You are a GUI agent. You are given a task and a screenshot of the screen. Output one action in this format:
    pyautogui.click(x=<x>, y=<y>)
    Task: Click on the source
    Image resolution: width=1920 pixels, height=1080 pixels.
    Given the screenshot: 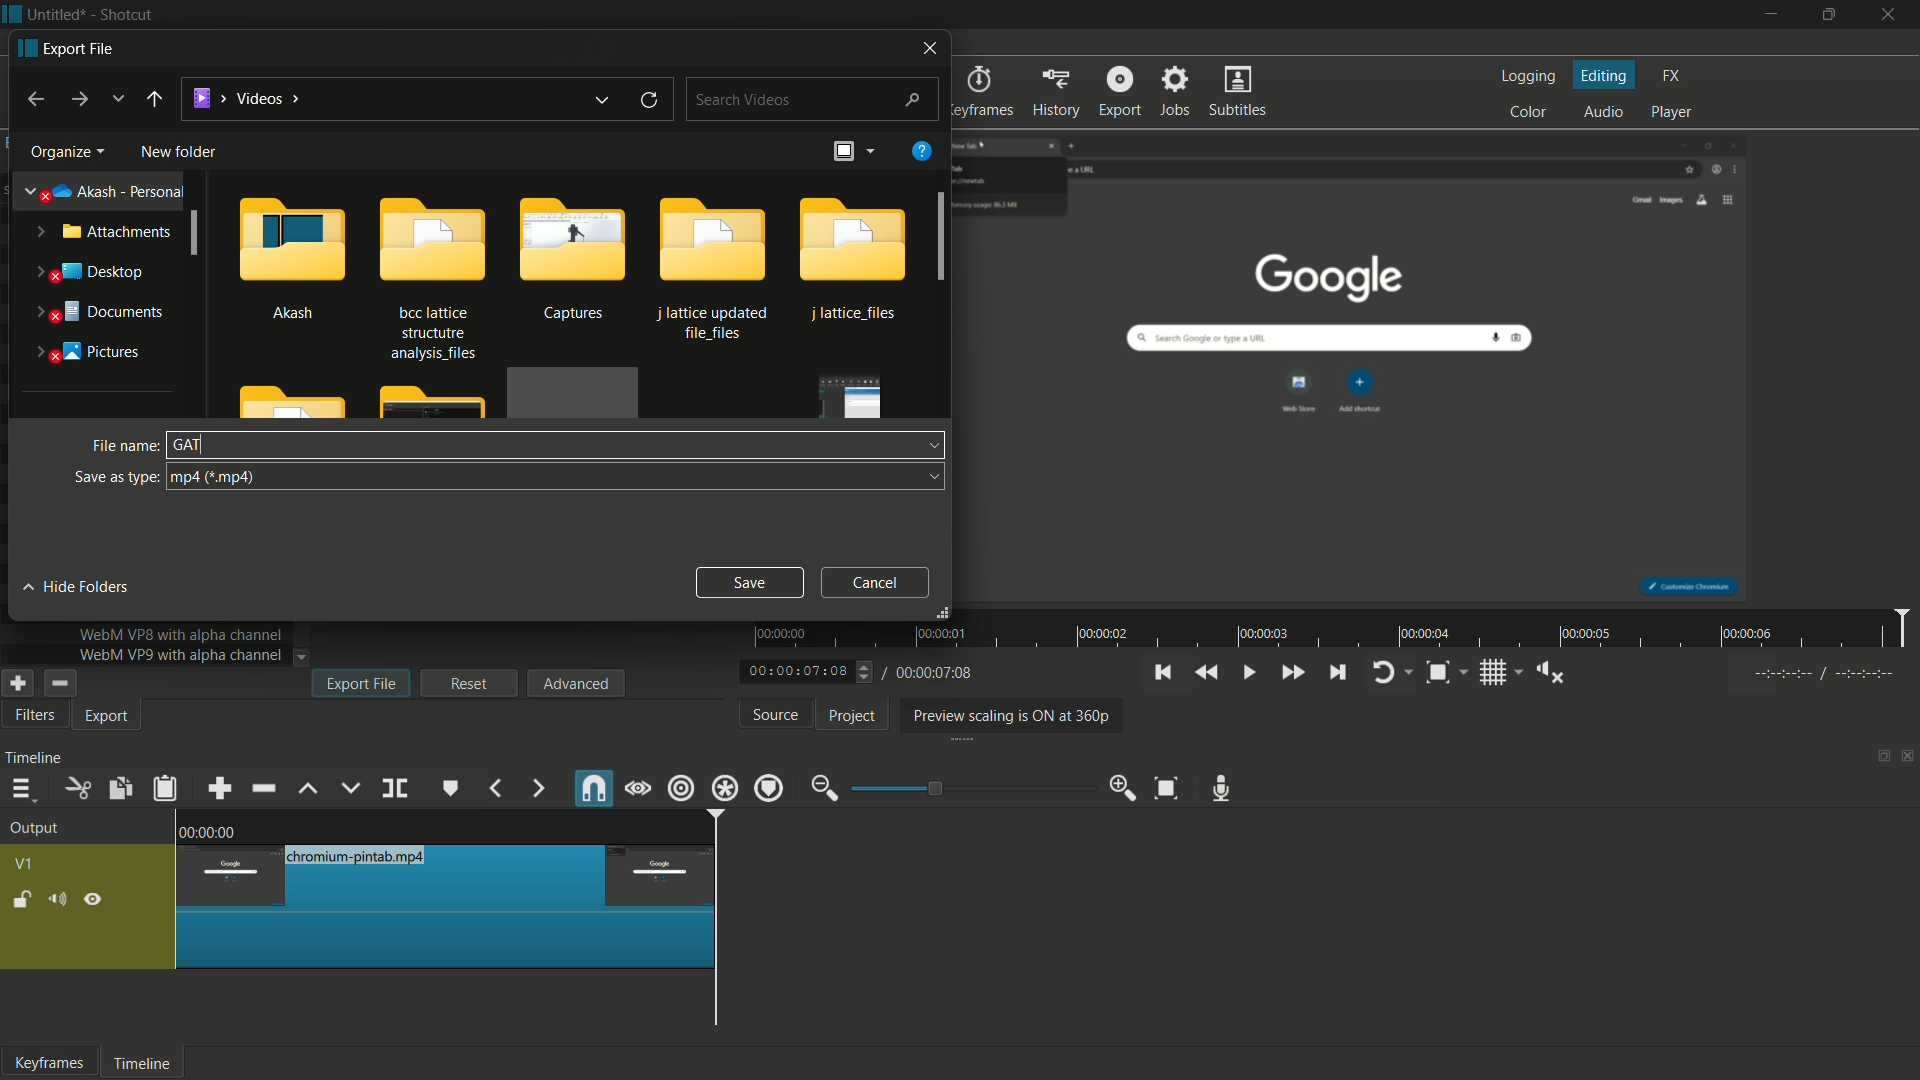 What is the action you would take?
    pyautogui.click(x=777, y=714)
    